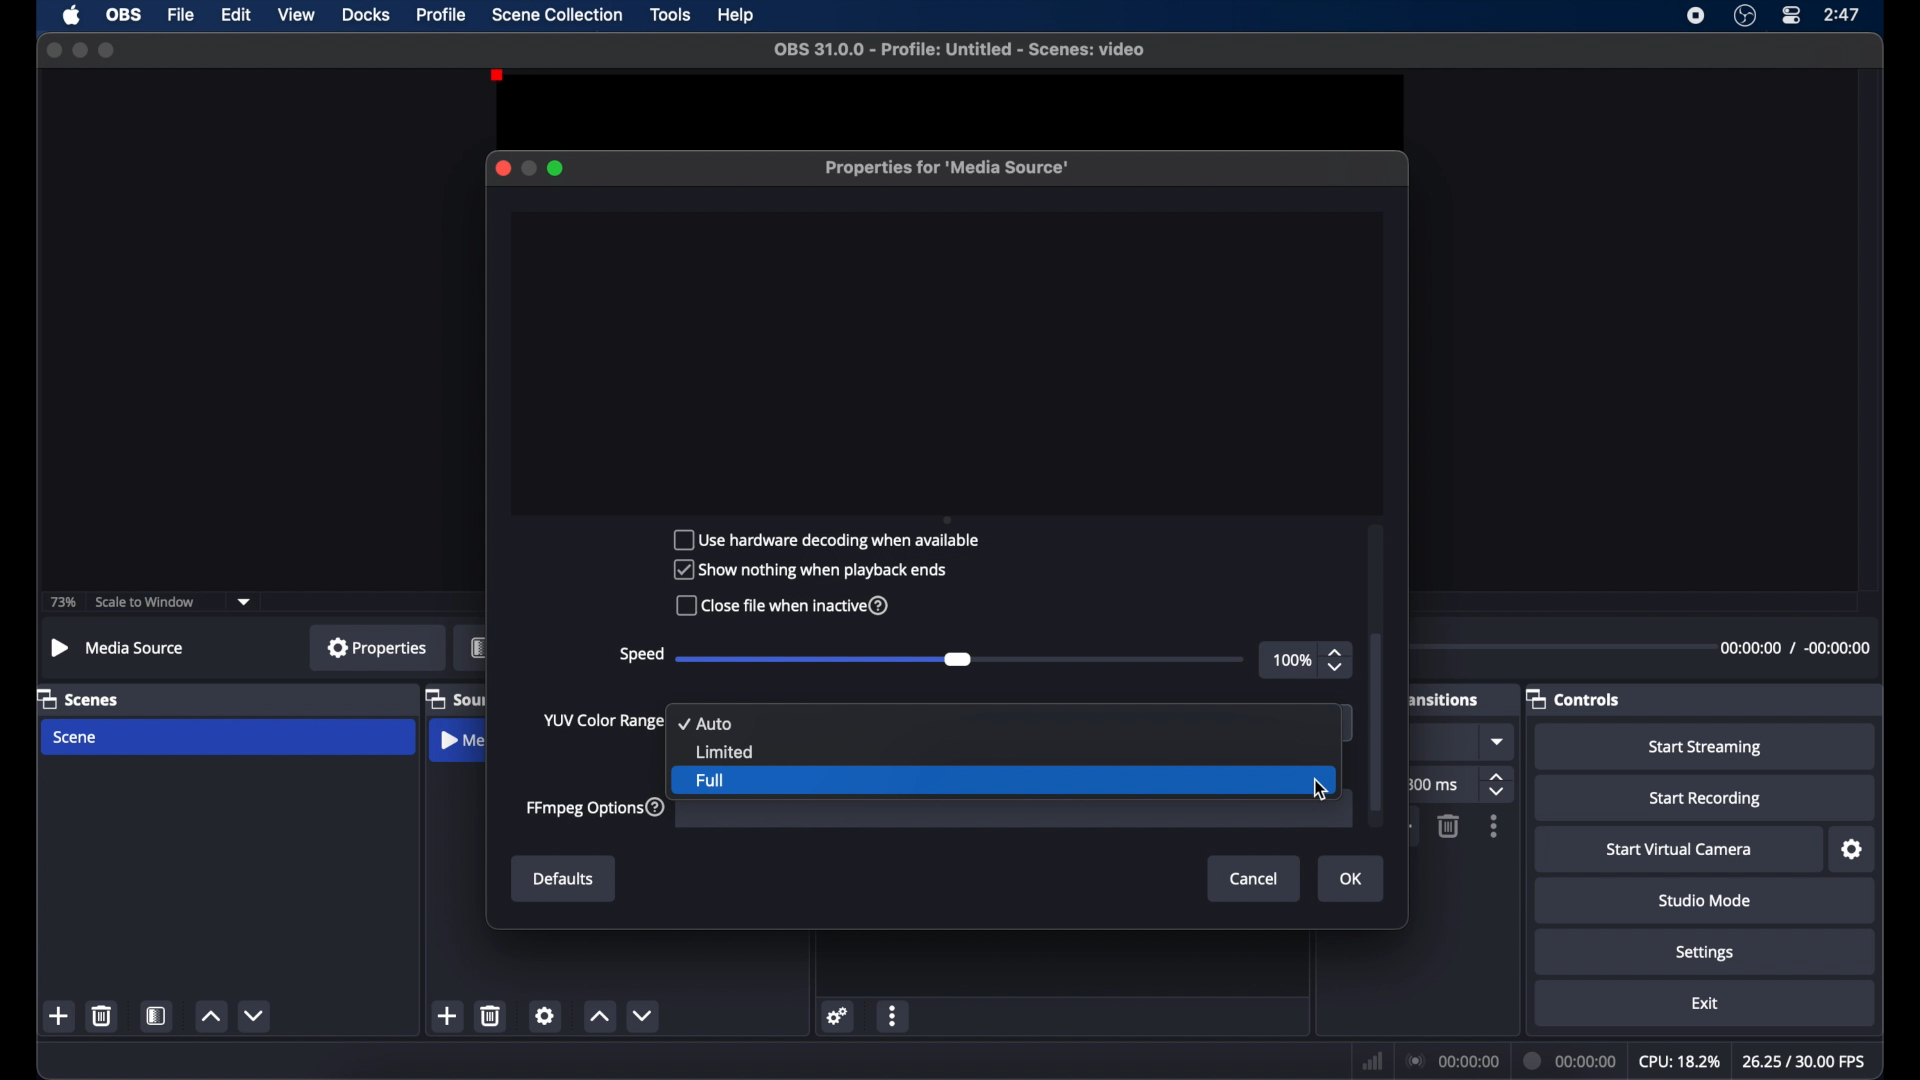  Describe the element at coordinates (832, 539) in the screenshot. I see `Use hardware decoding when available` at that location.